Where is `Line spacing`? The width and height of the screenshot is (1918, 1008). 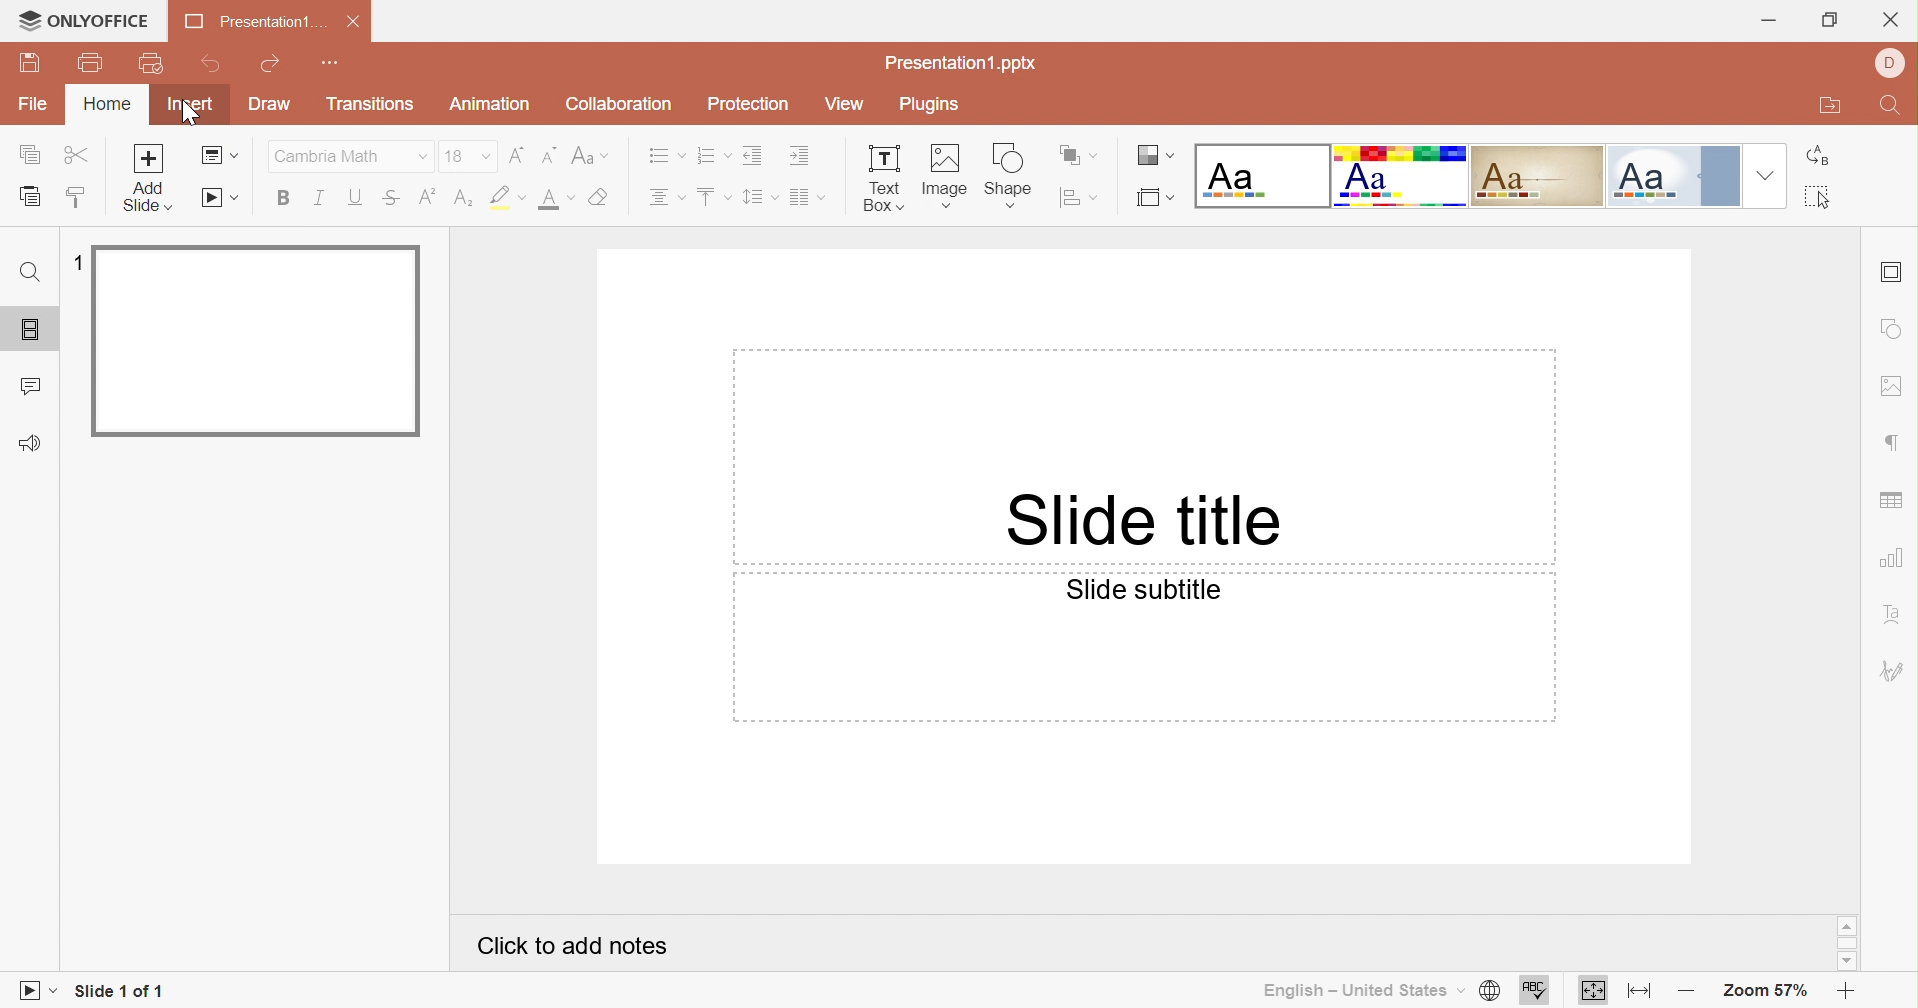
Line spacing is located at coordinates (759, 199).